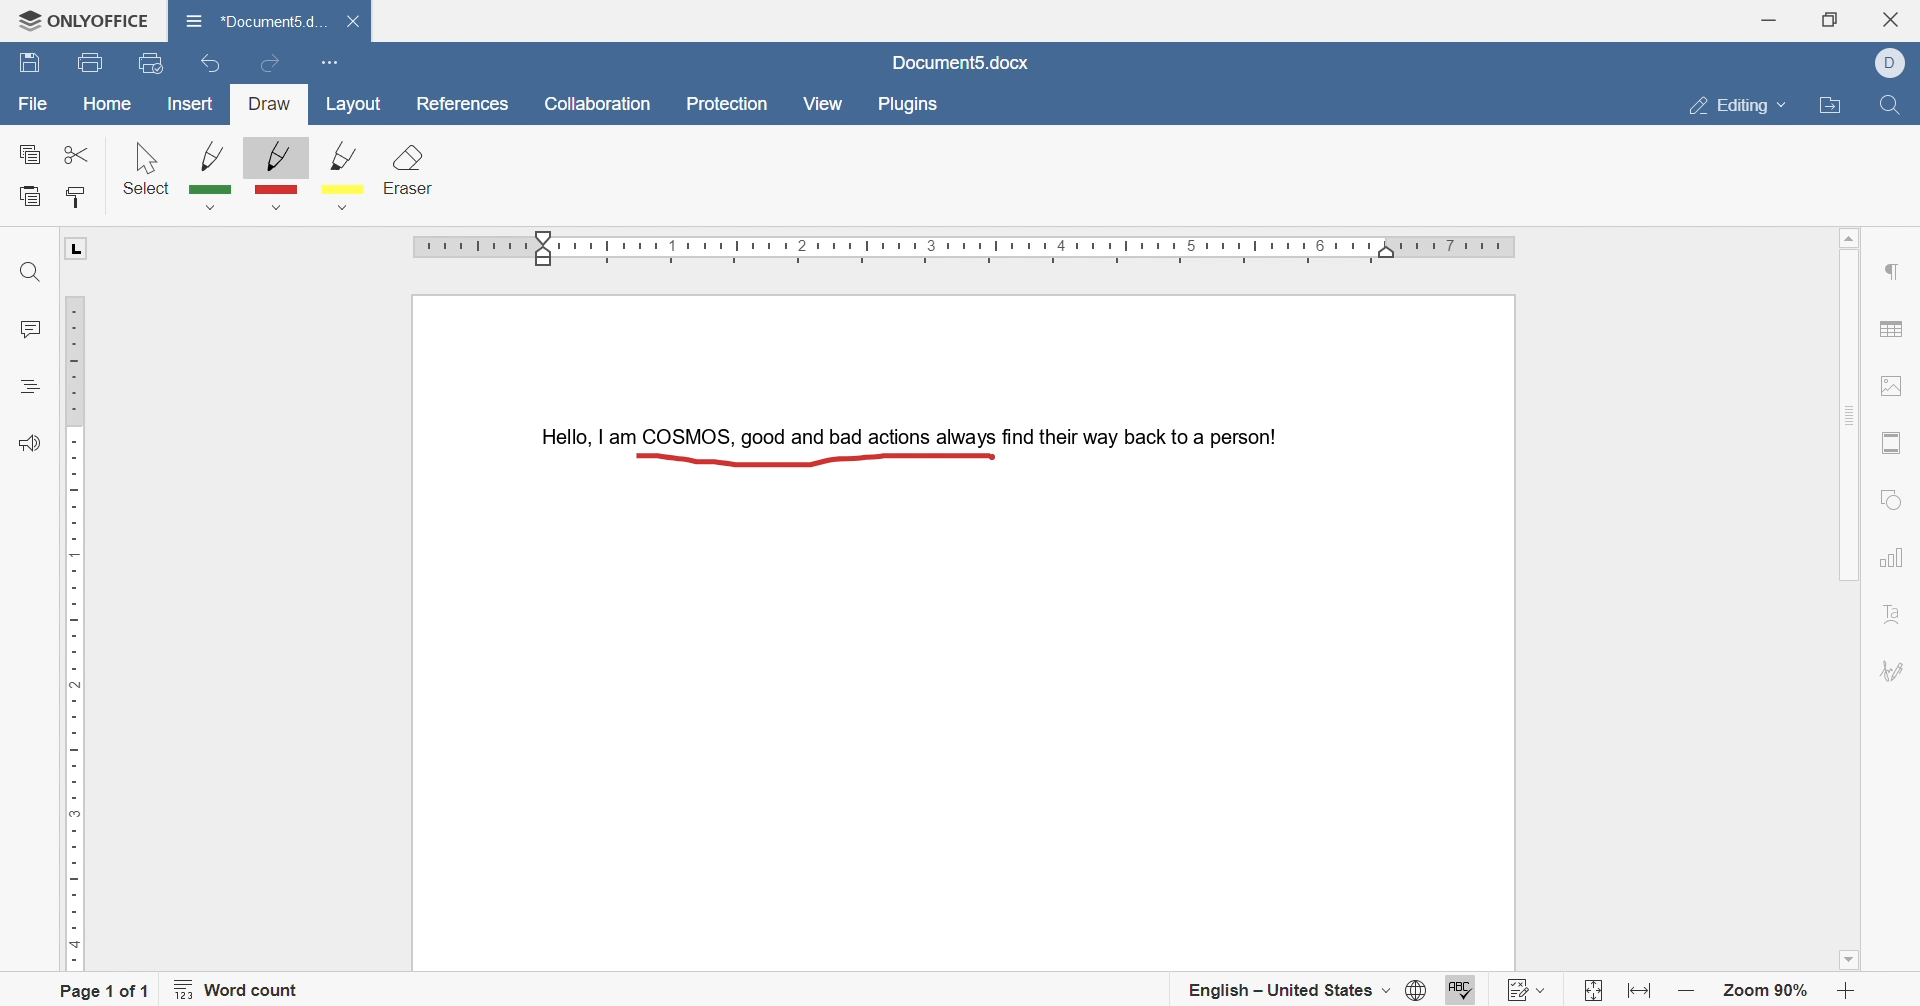 Image resolution: width=1920 pixels, height=1006 pixels. Describe the element at coordinates (1891, 444) in the screenshot. I see `header and footer settings` at that location.